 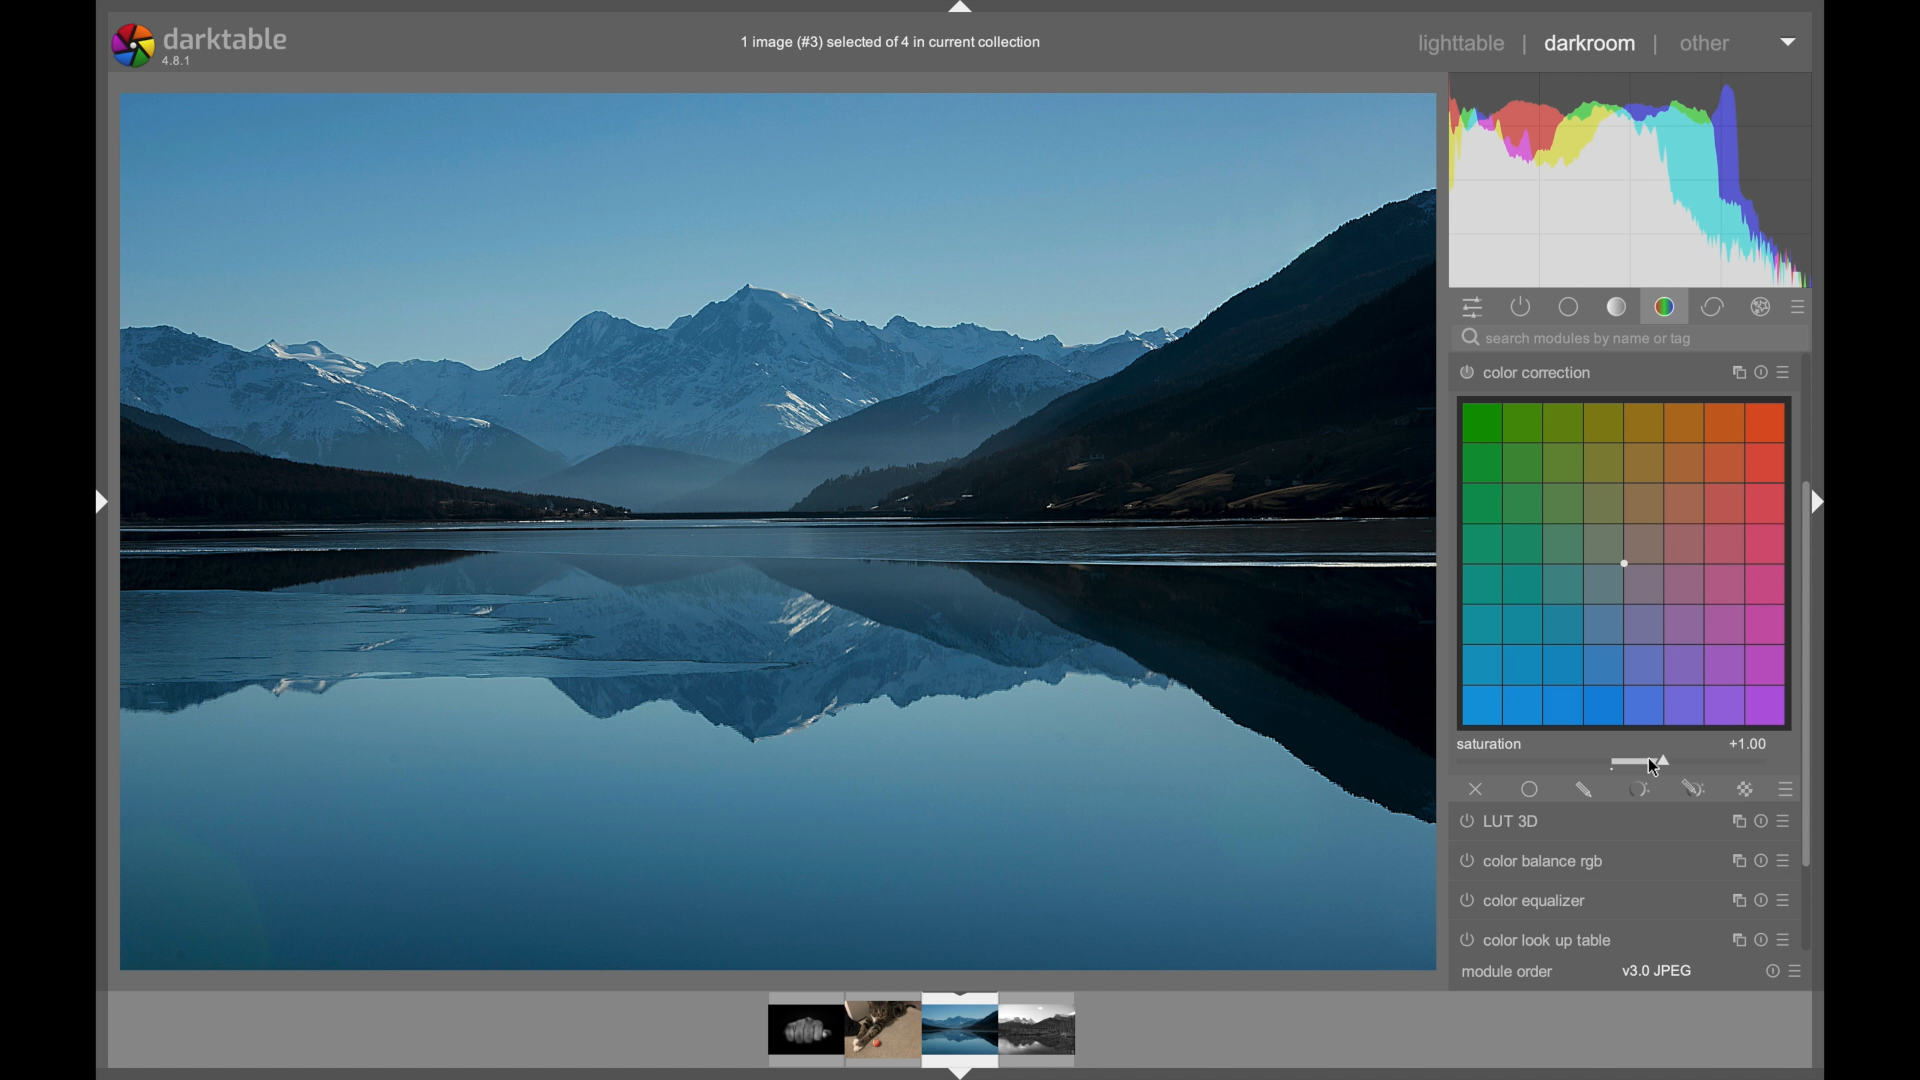 I want to click on show all options, so click(x=1800, y=307).